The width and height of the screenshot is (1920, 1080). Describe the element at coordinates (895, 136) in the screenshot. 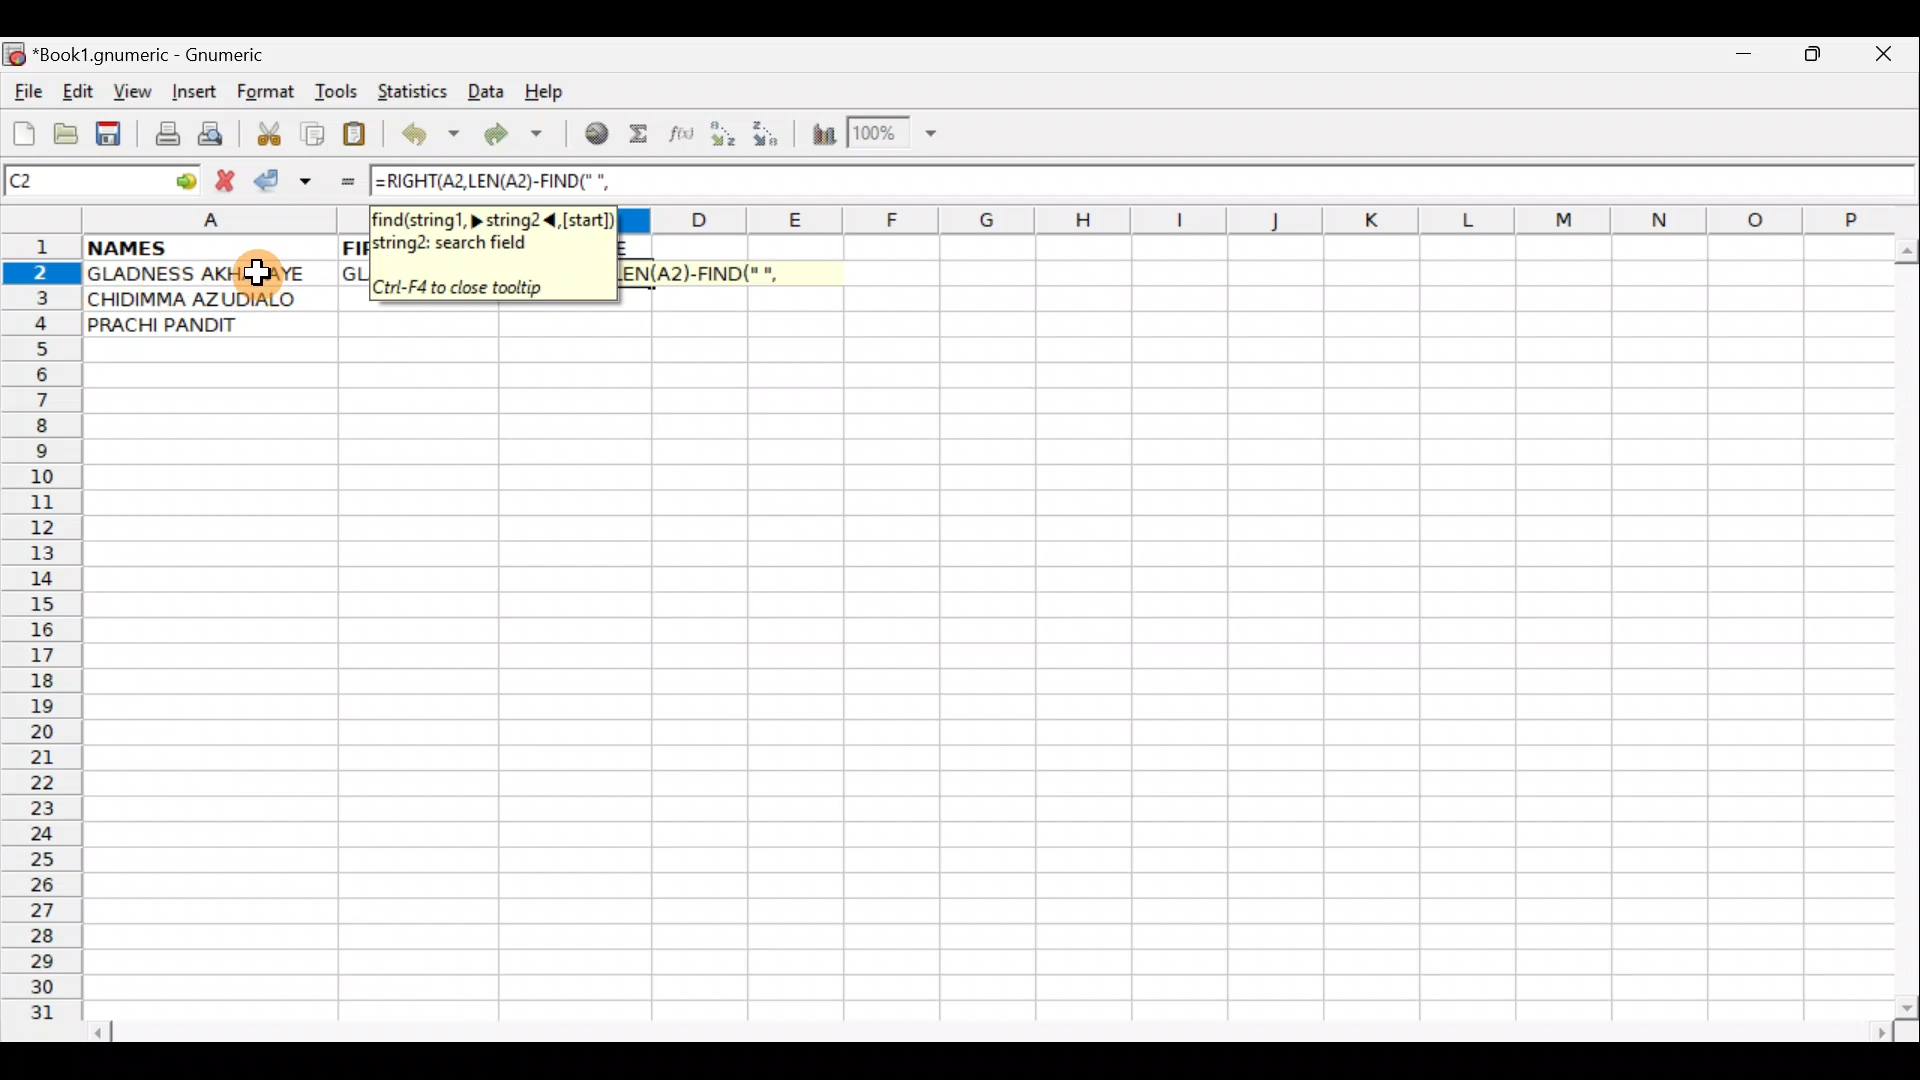

I see `Zoom` at that location.